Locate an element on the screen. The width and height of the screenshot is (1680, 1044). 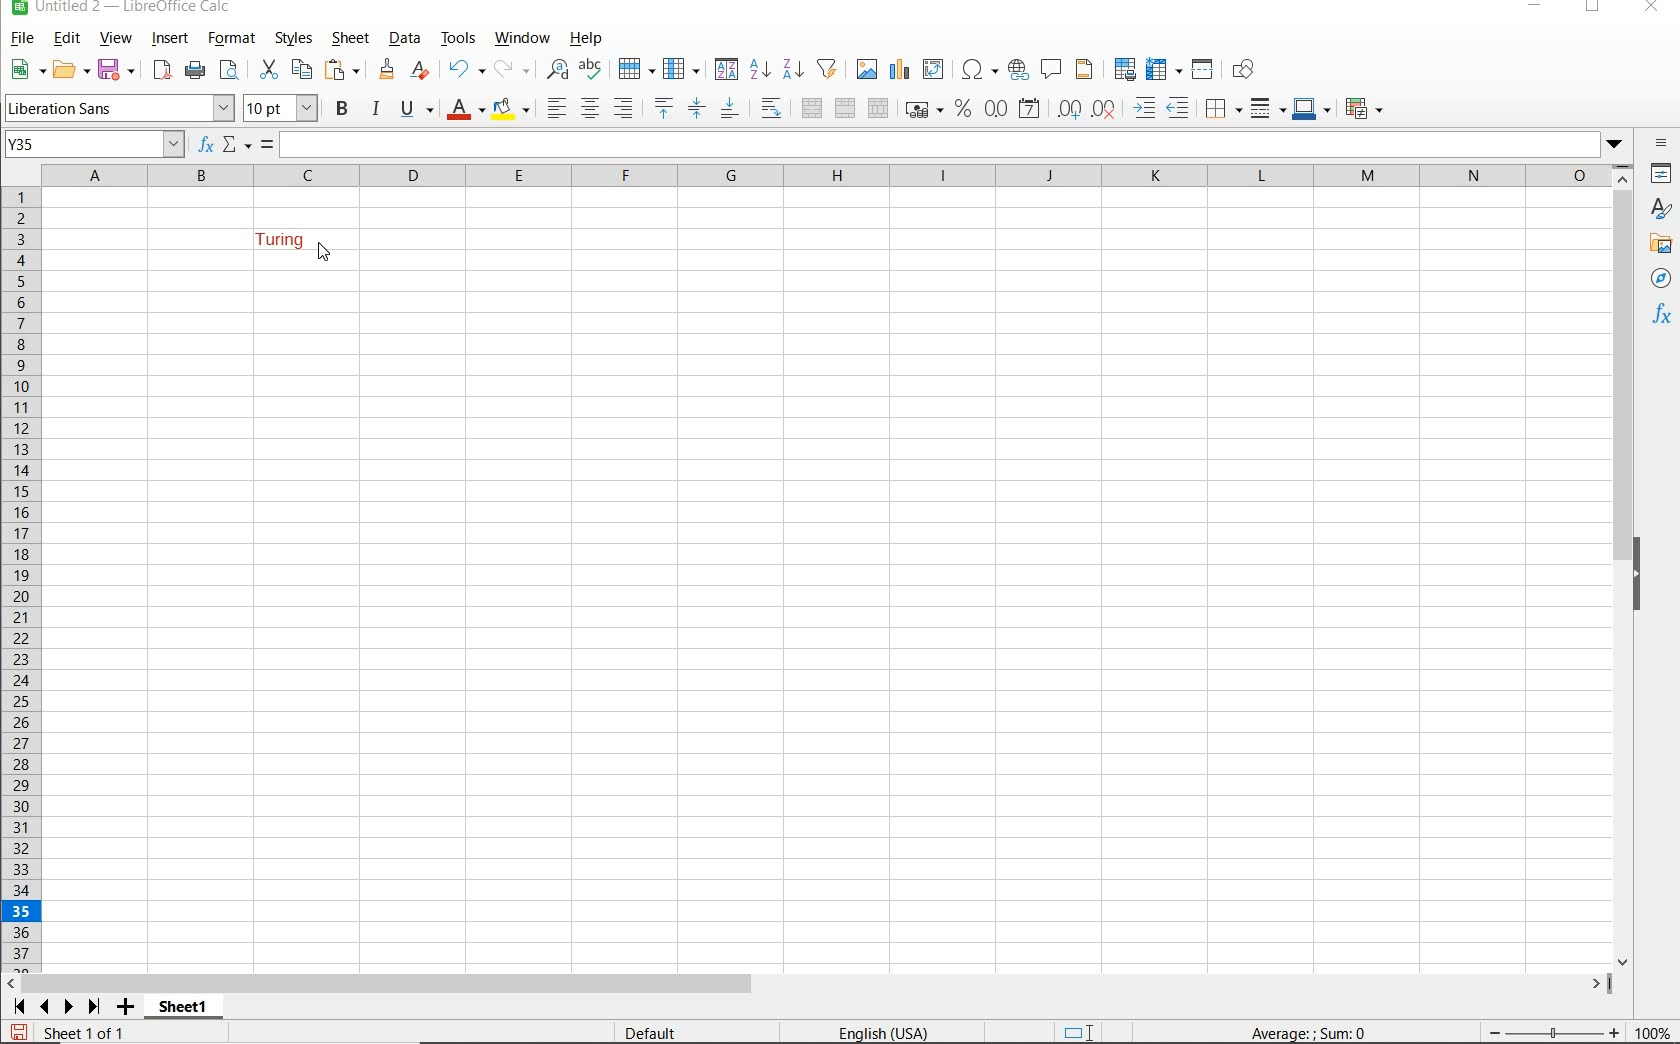
PRINT is located at coordinates (197, 70).